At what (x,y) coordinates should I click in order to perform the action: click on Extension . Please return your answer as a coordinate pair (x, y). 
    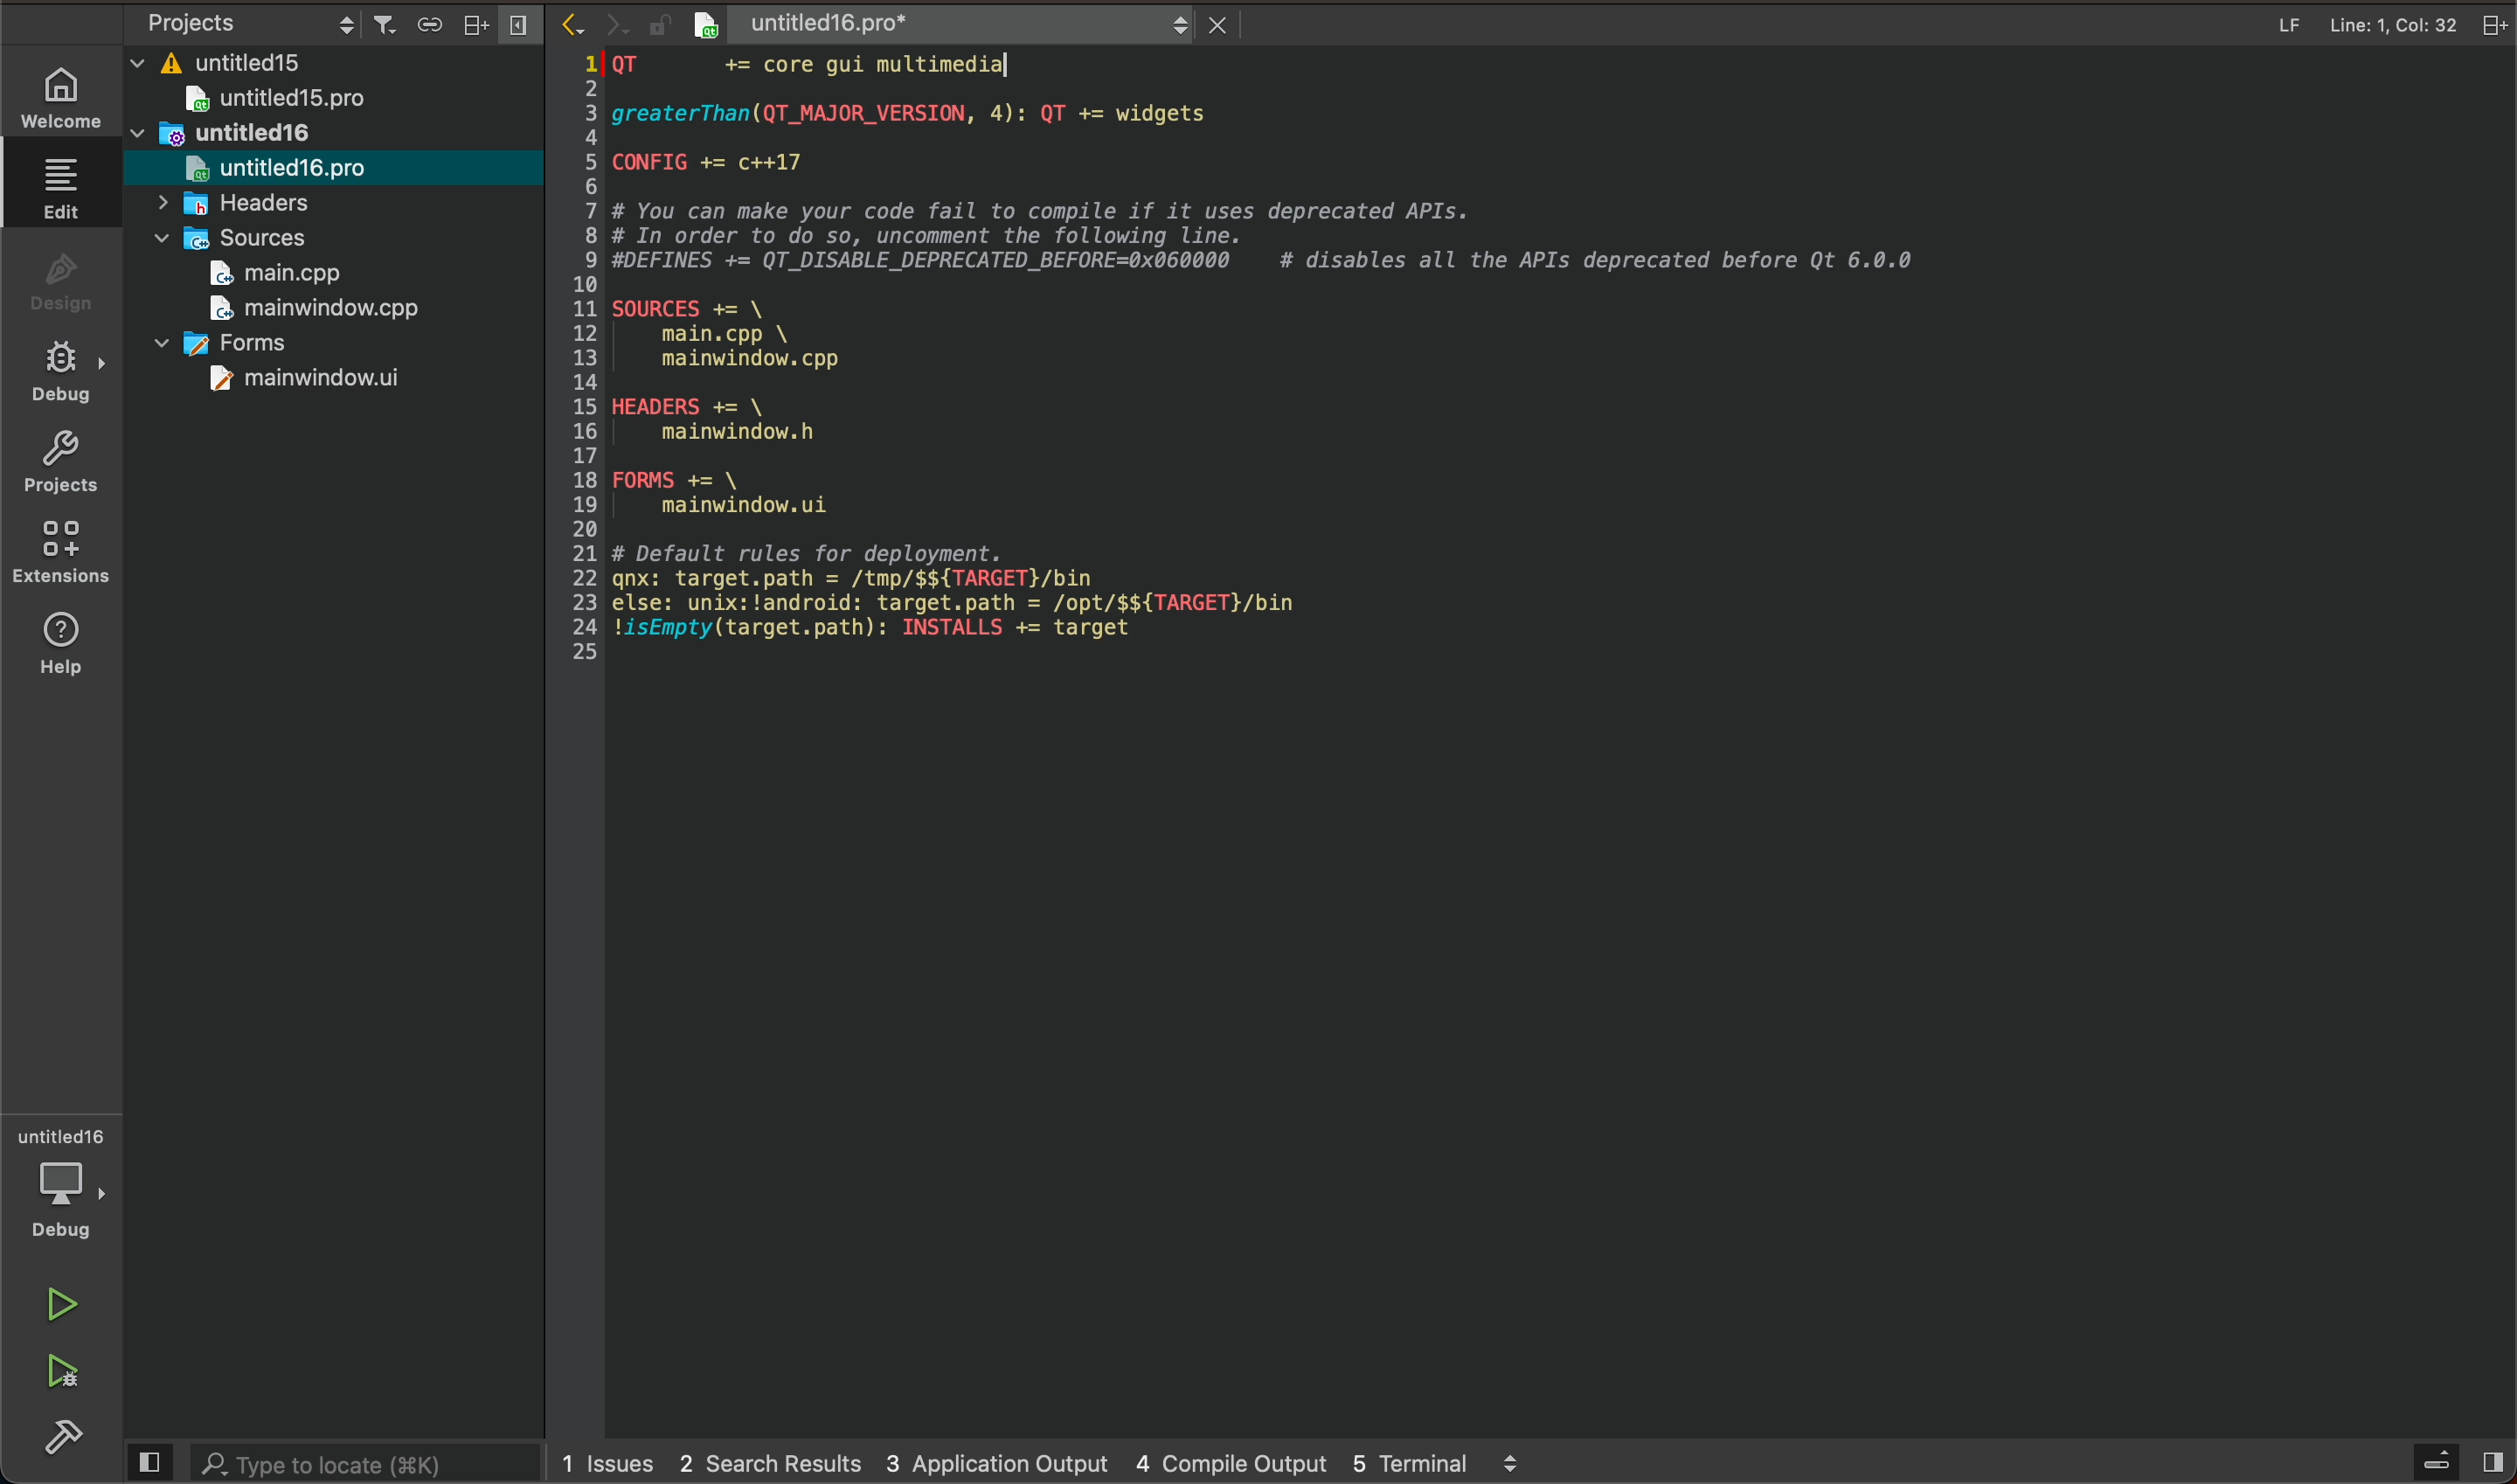
    Looking at the image, I should click on (68, 554).